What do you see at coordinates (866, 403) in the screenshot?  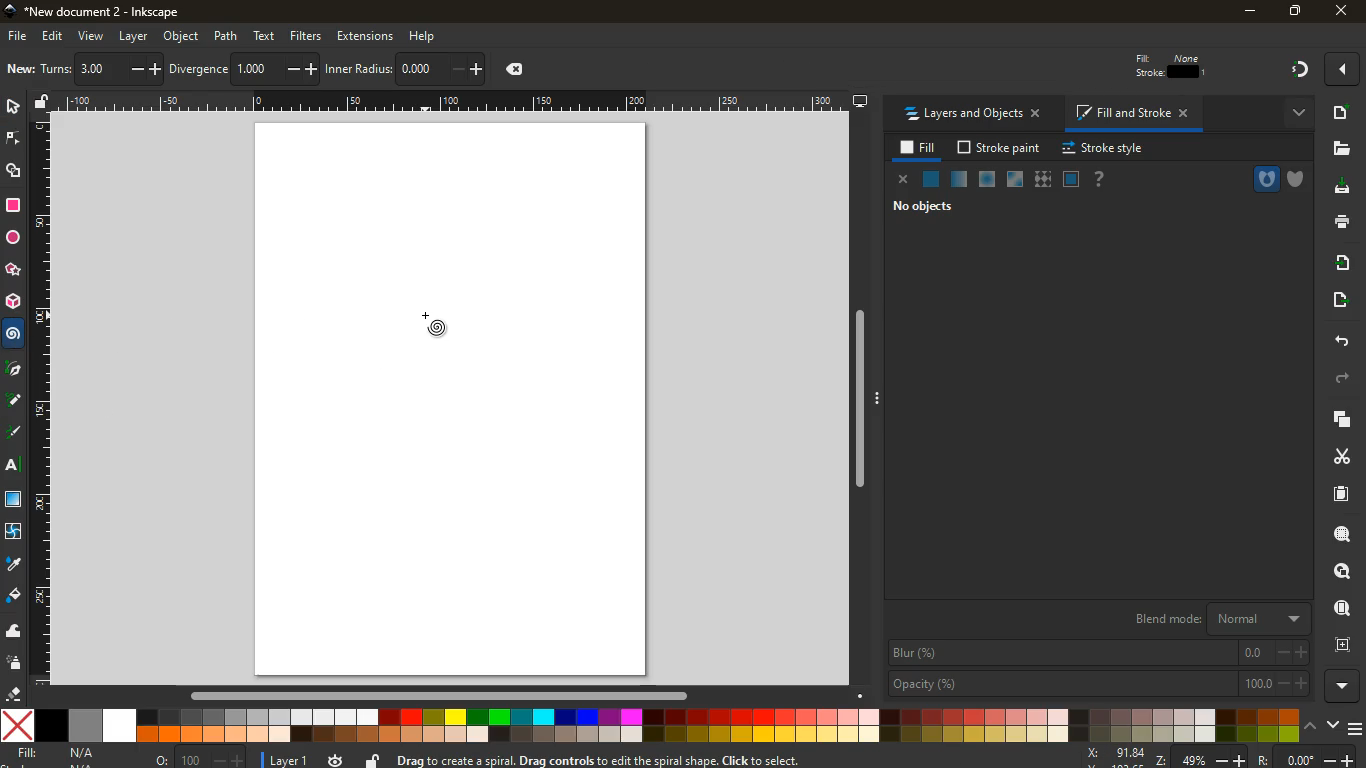 I see `` at bounding box center [866, 403].